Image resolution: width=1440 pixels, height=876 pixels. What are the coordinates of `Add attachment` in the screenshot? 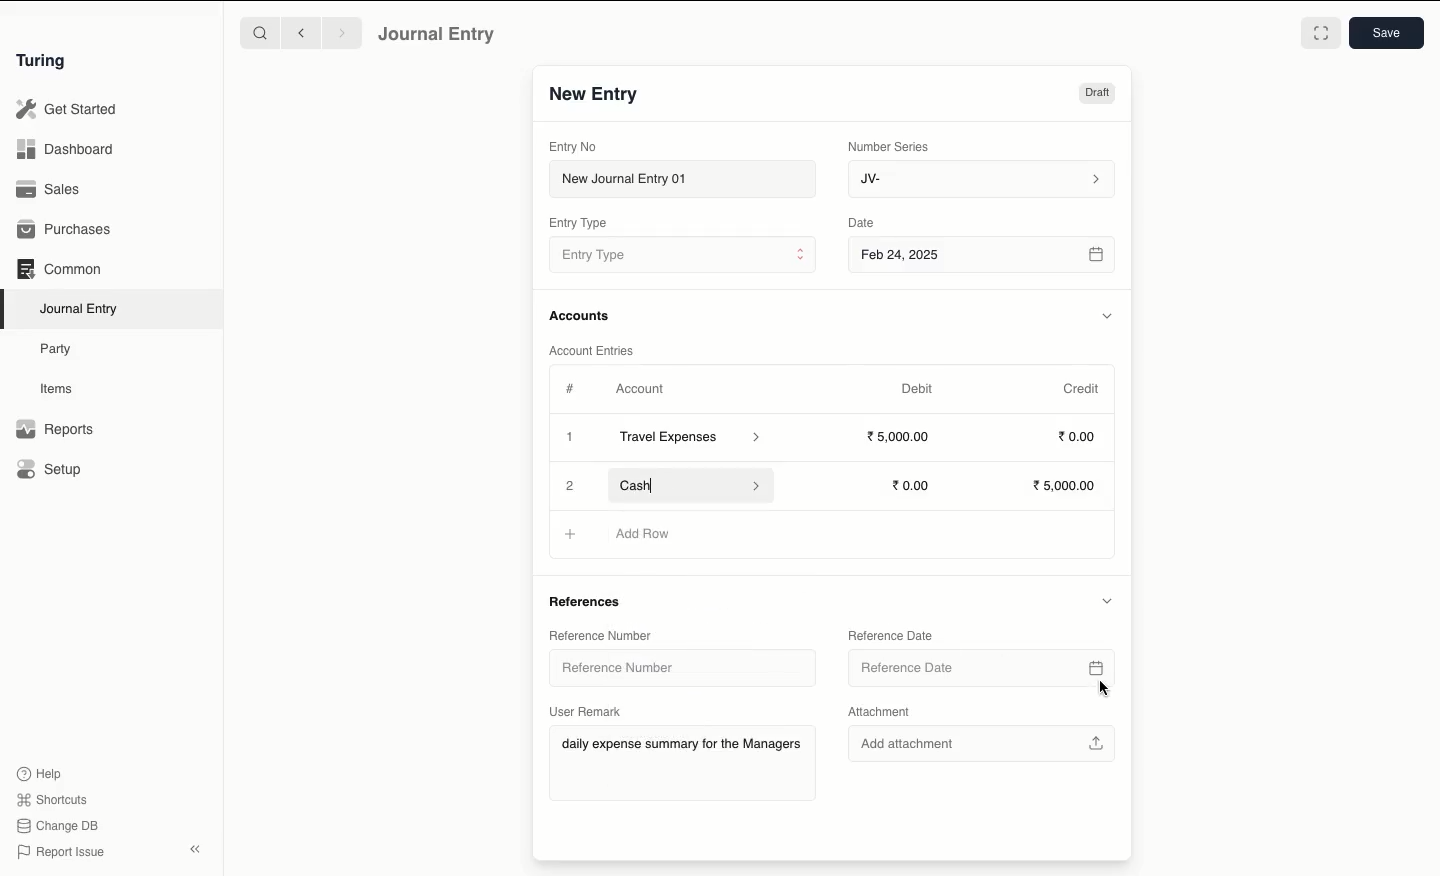 It's located at (983, 740).